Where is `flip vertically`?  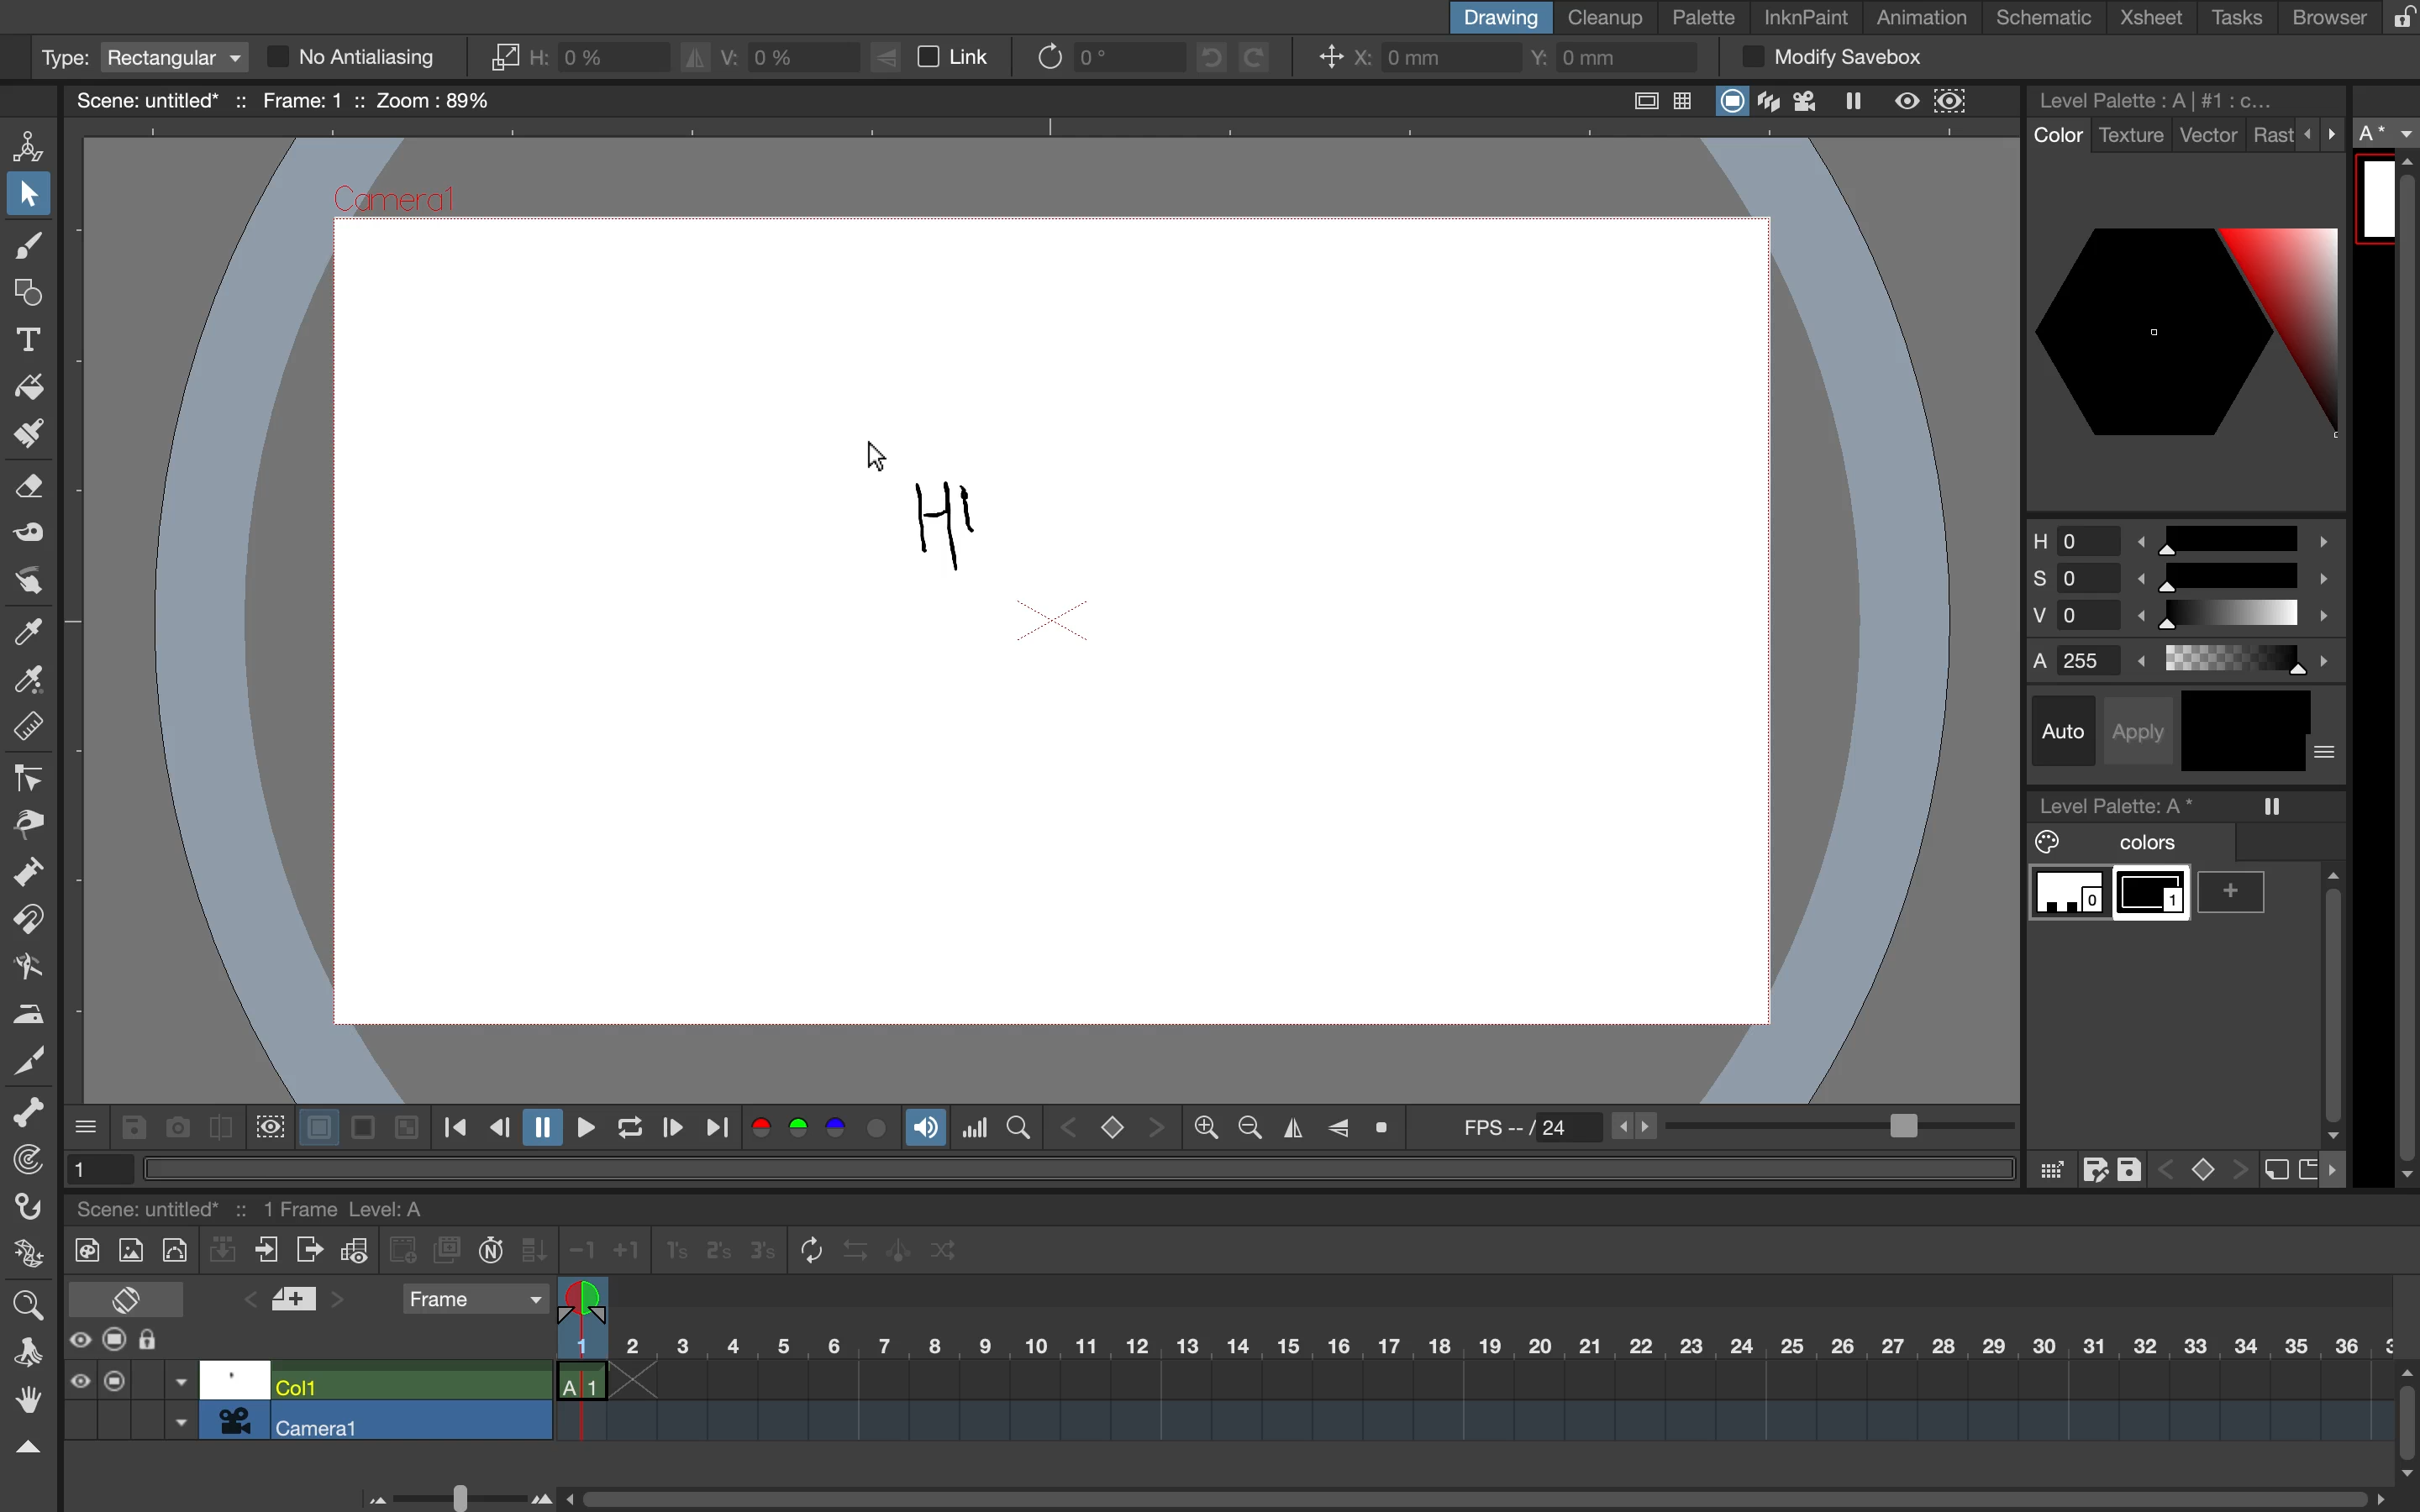
flip vertically is located at coordinates (1339, 1125).